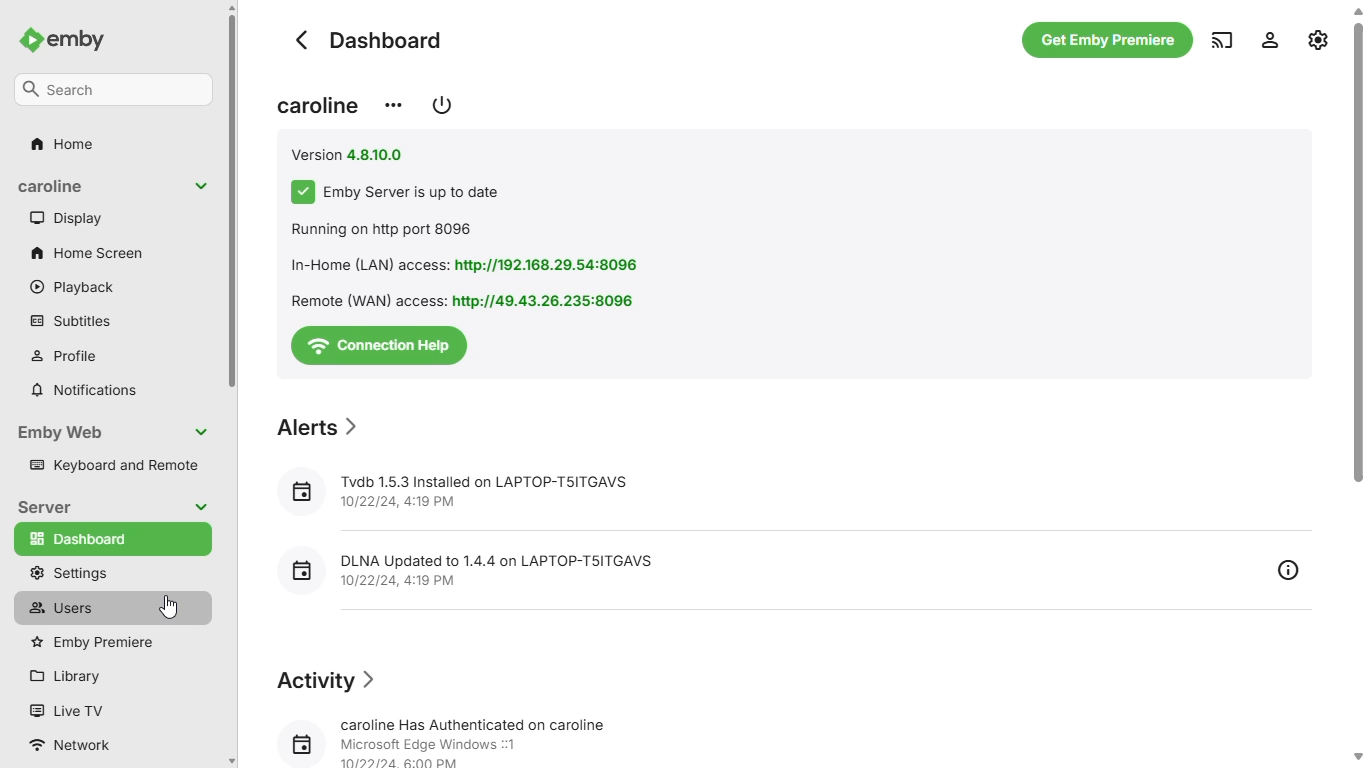  I want to click on Remote (WAN) access: http://49.43.26.235:8096, so click(463, 302).